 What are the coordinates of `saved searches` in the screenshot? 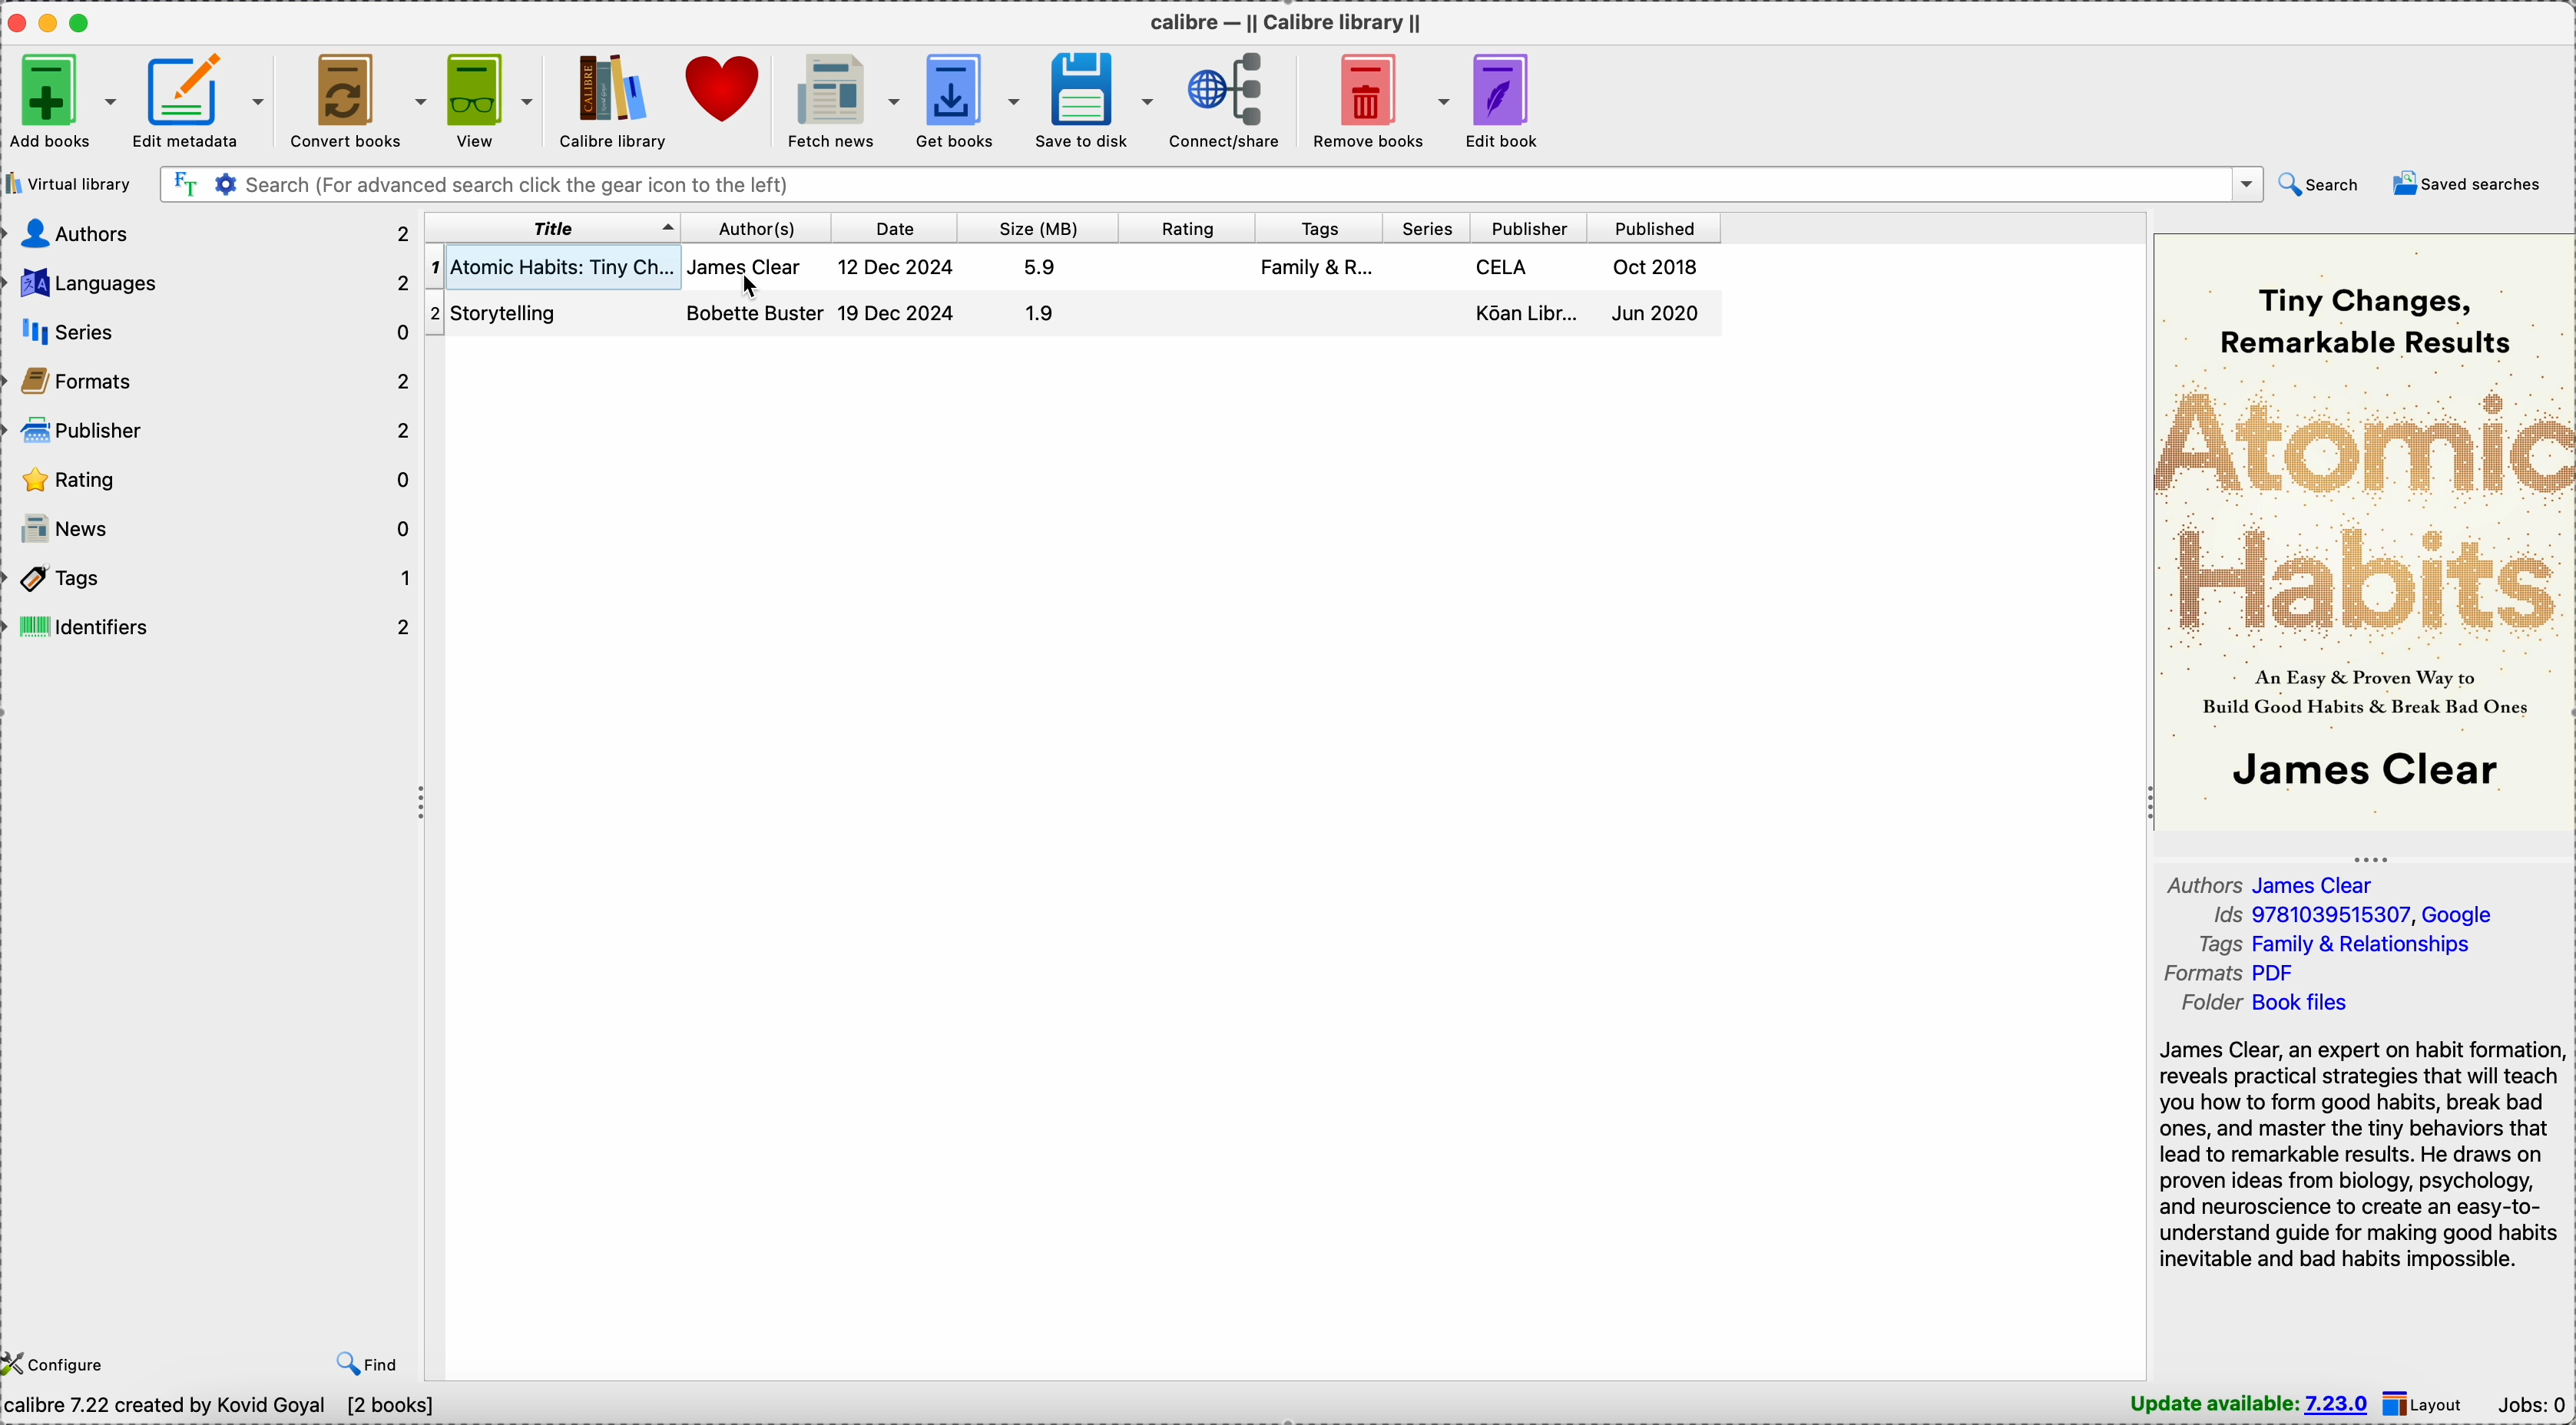 It's located at (2468, 182).